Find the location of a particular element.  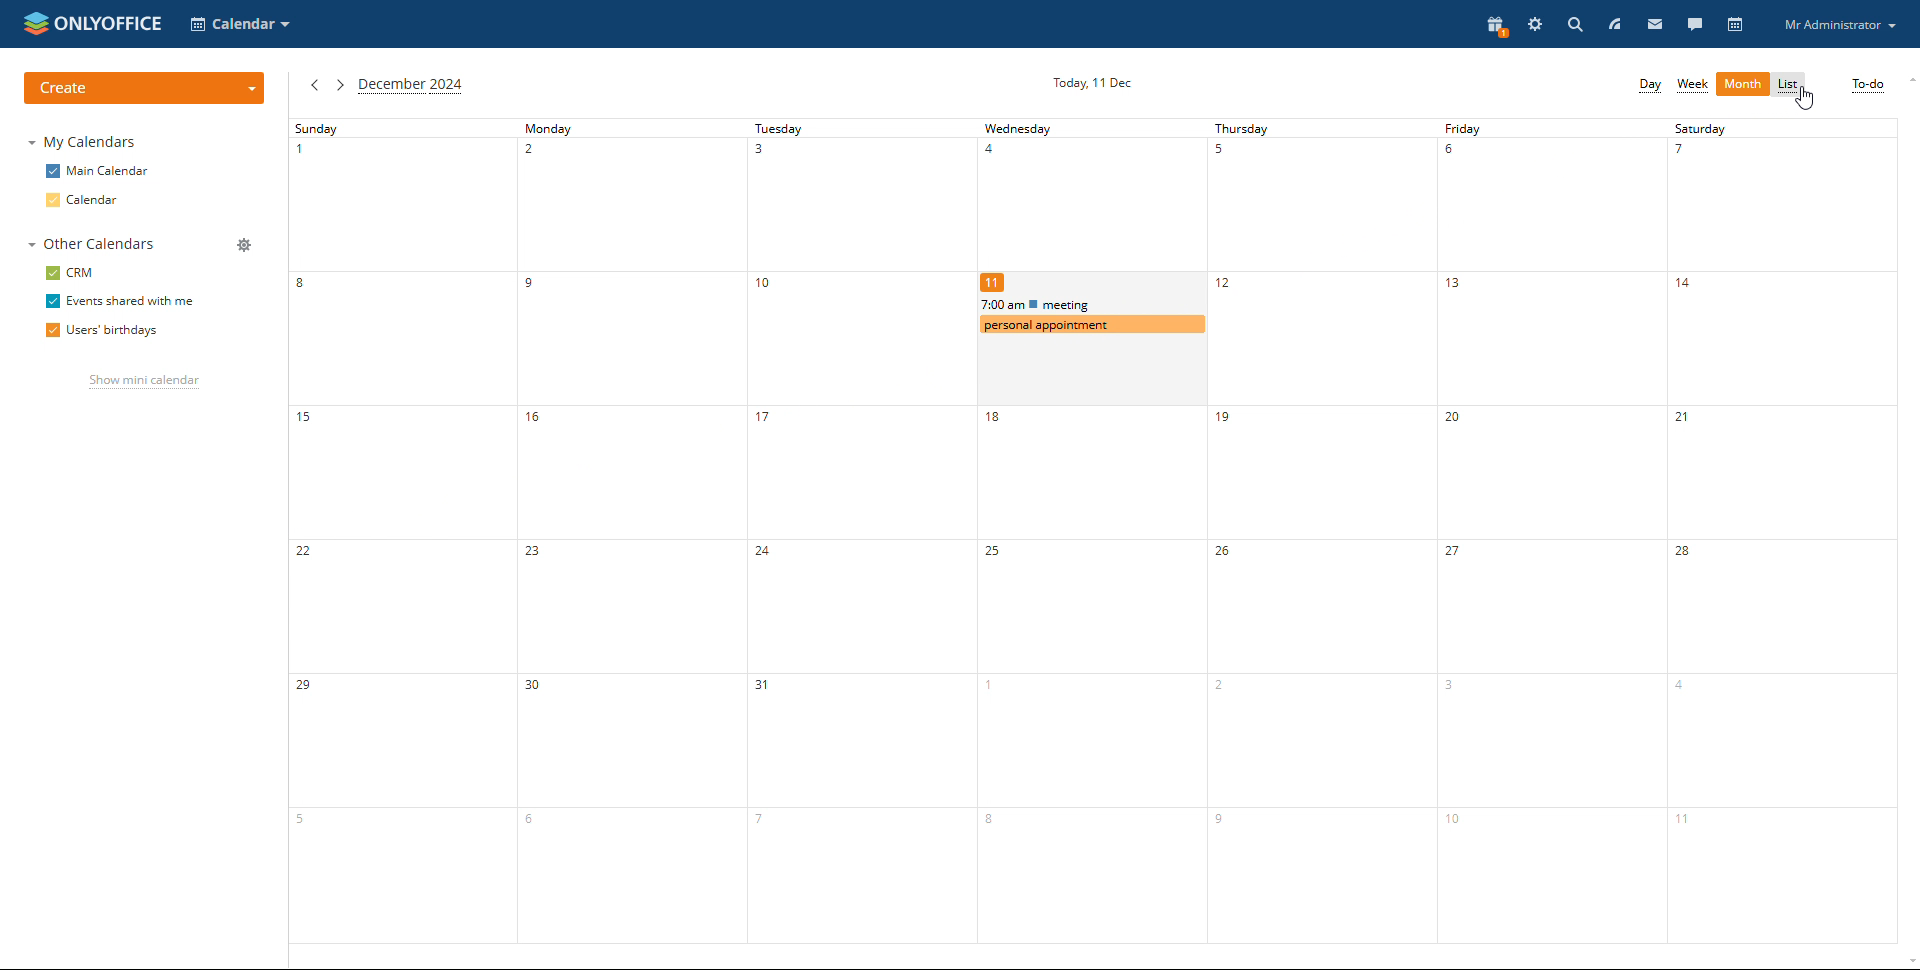

crm is located at coordinates (71, 272).